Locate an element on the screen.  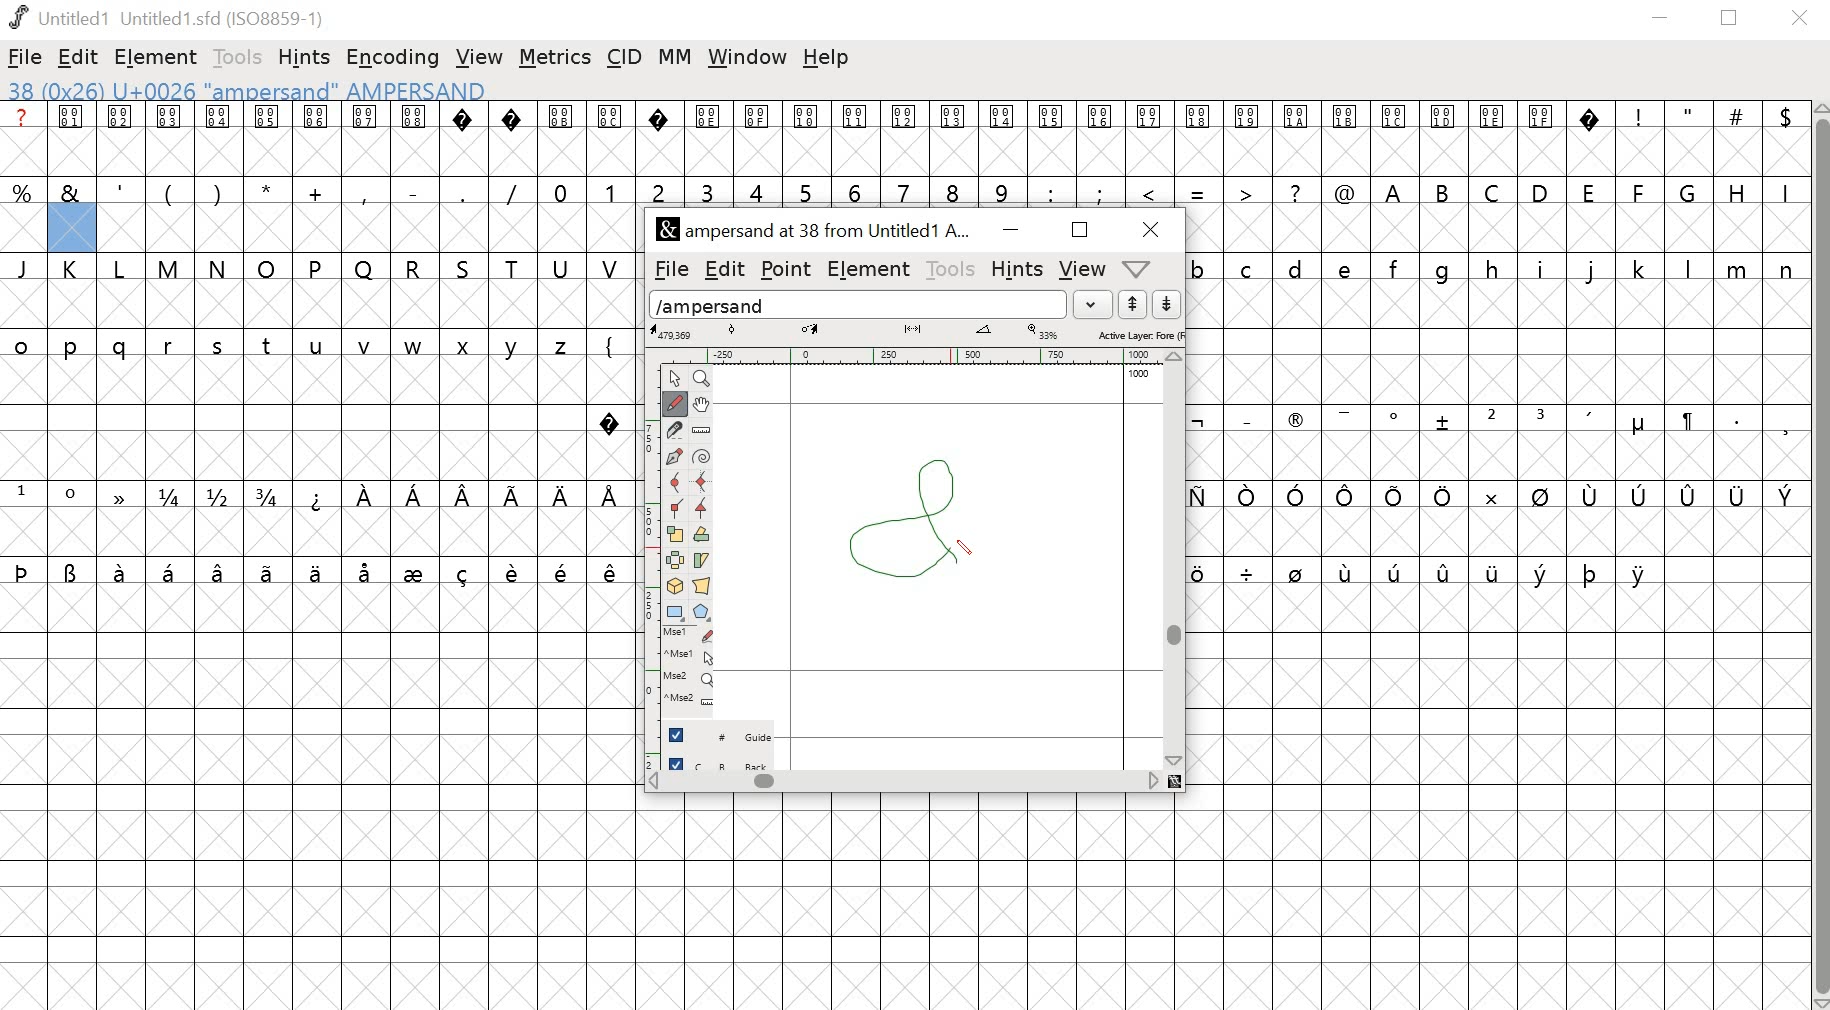
1 is located at coordinates (610, 190).